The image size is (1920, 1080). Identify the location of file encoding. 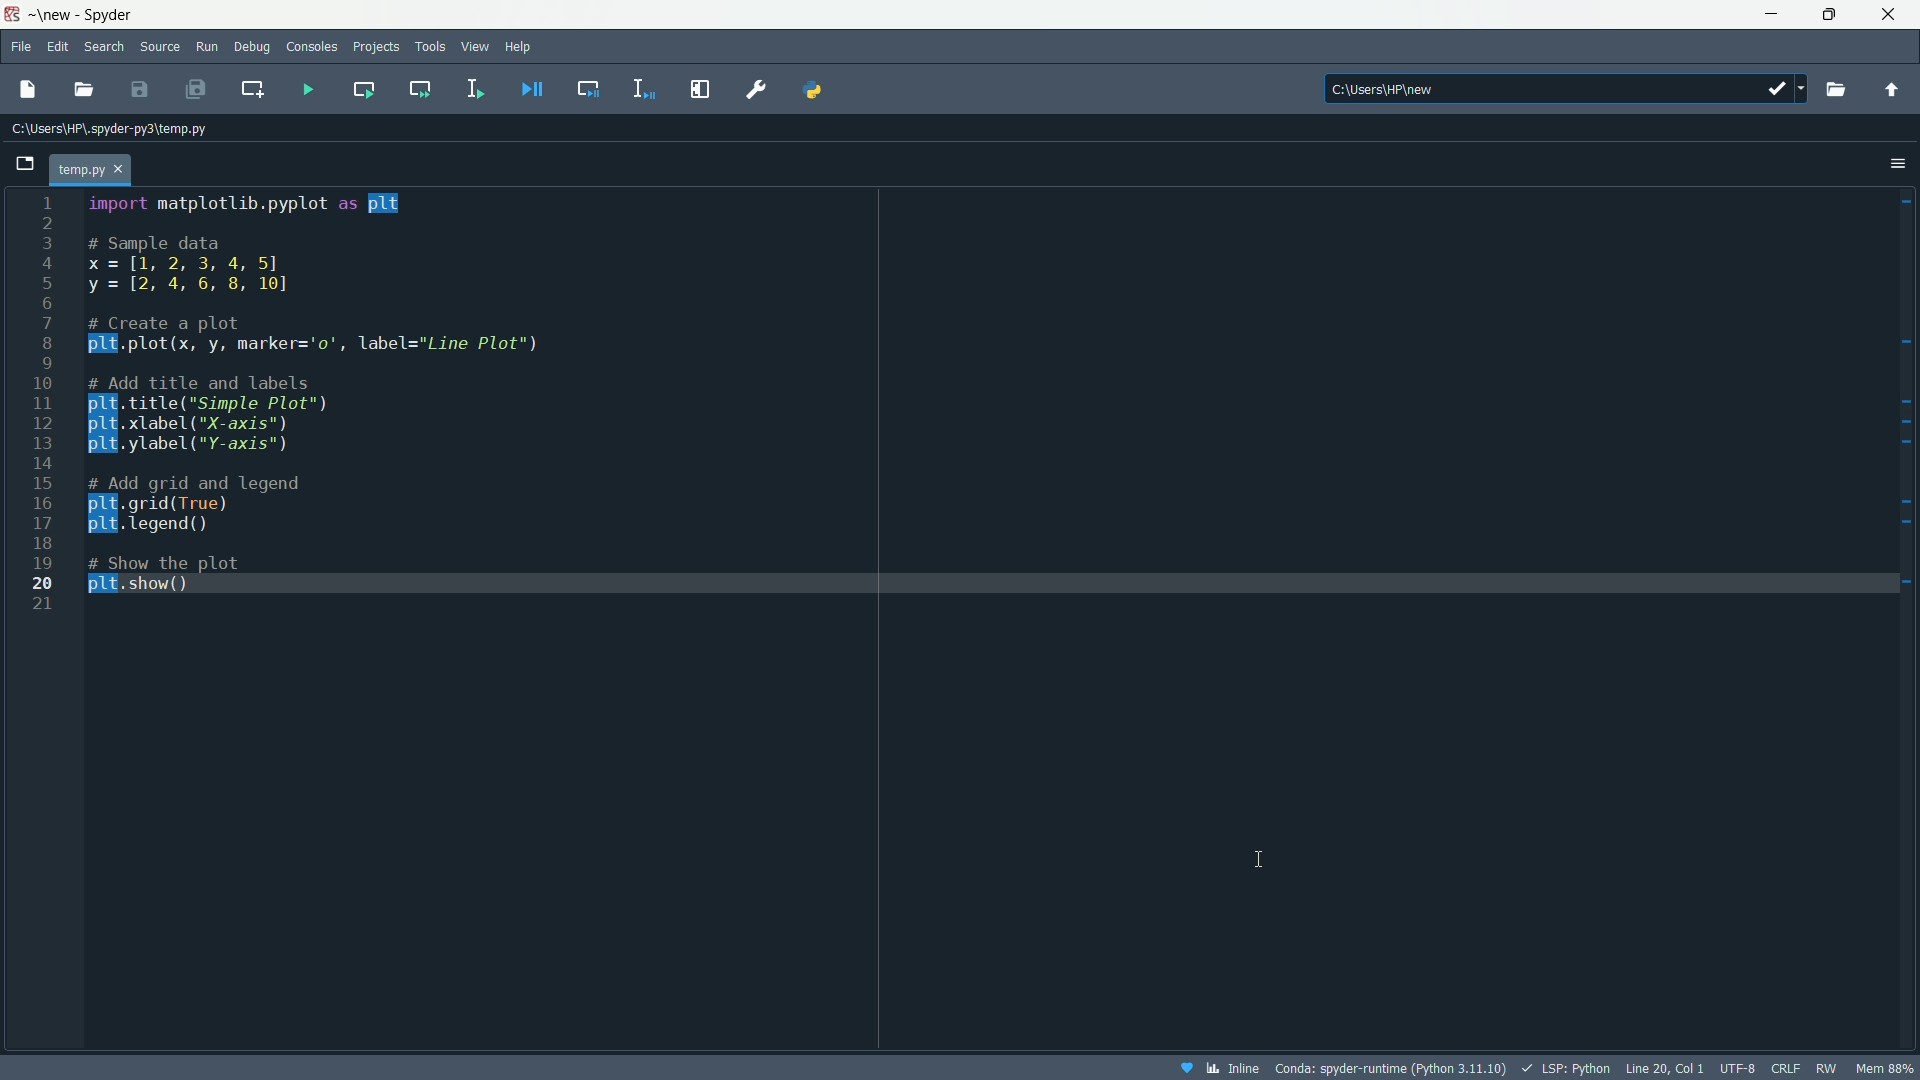
(1737, 1068).